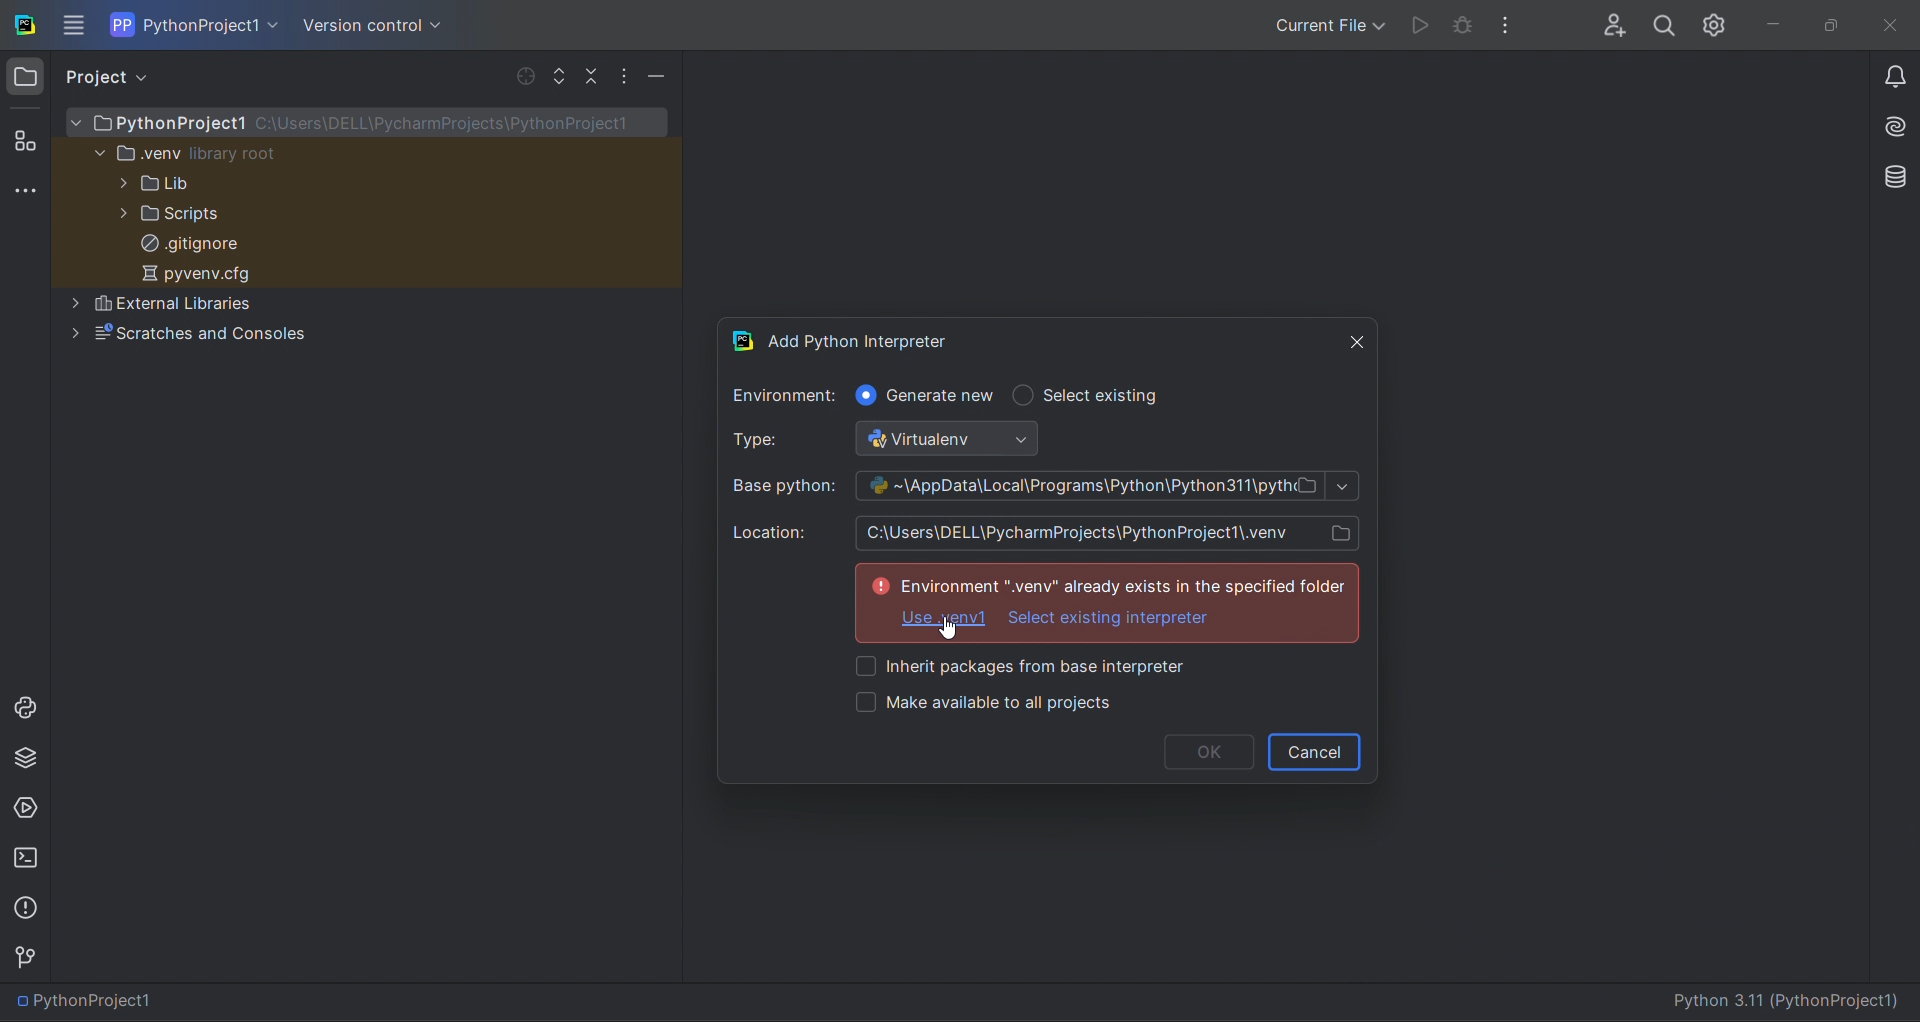 This screenshot has width=1920, height=1022. What do you see at coordinates (28, 957) in the screenshot?
I see `version control` at bounding box center [28, 957].